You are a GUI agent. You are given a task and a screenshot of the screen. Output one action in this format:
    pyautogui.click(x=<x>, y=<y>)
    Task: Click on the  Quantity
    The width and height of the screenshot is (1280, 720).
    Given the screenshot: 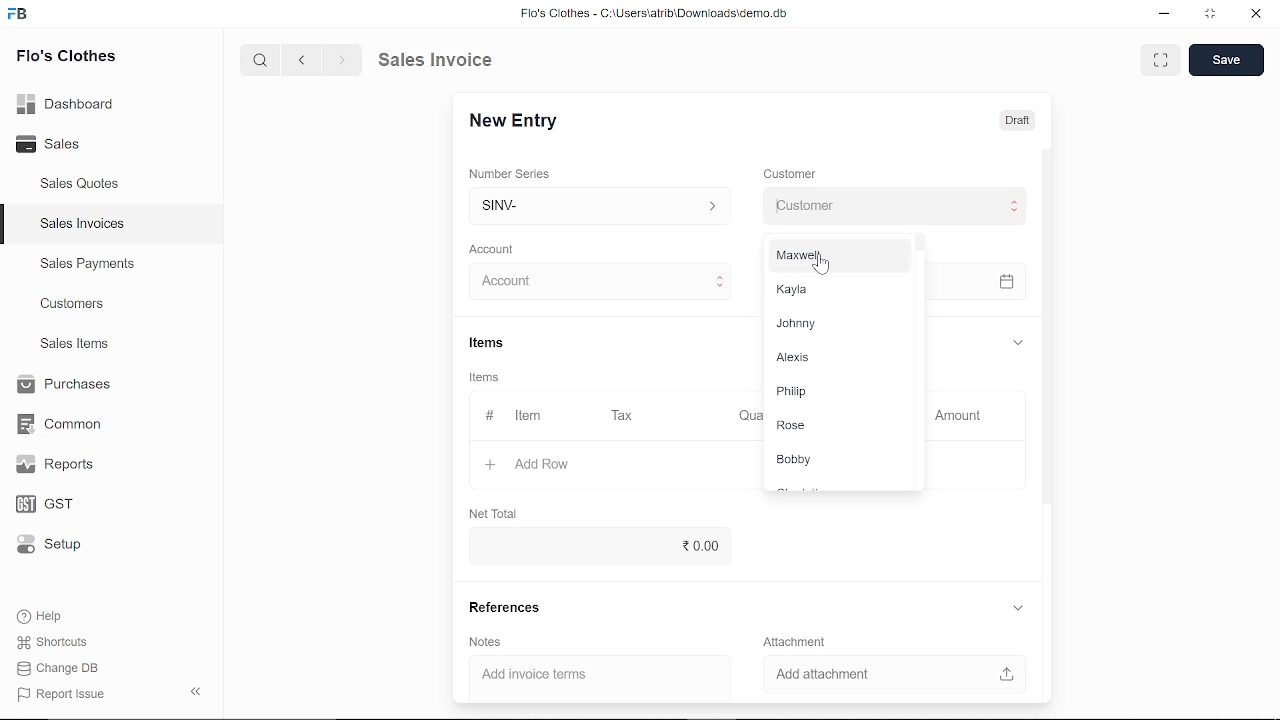 What is the action you would take?
    pyautogui.click(x=741, y=416)
    